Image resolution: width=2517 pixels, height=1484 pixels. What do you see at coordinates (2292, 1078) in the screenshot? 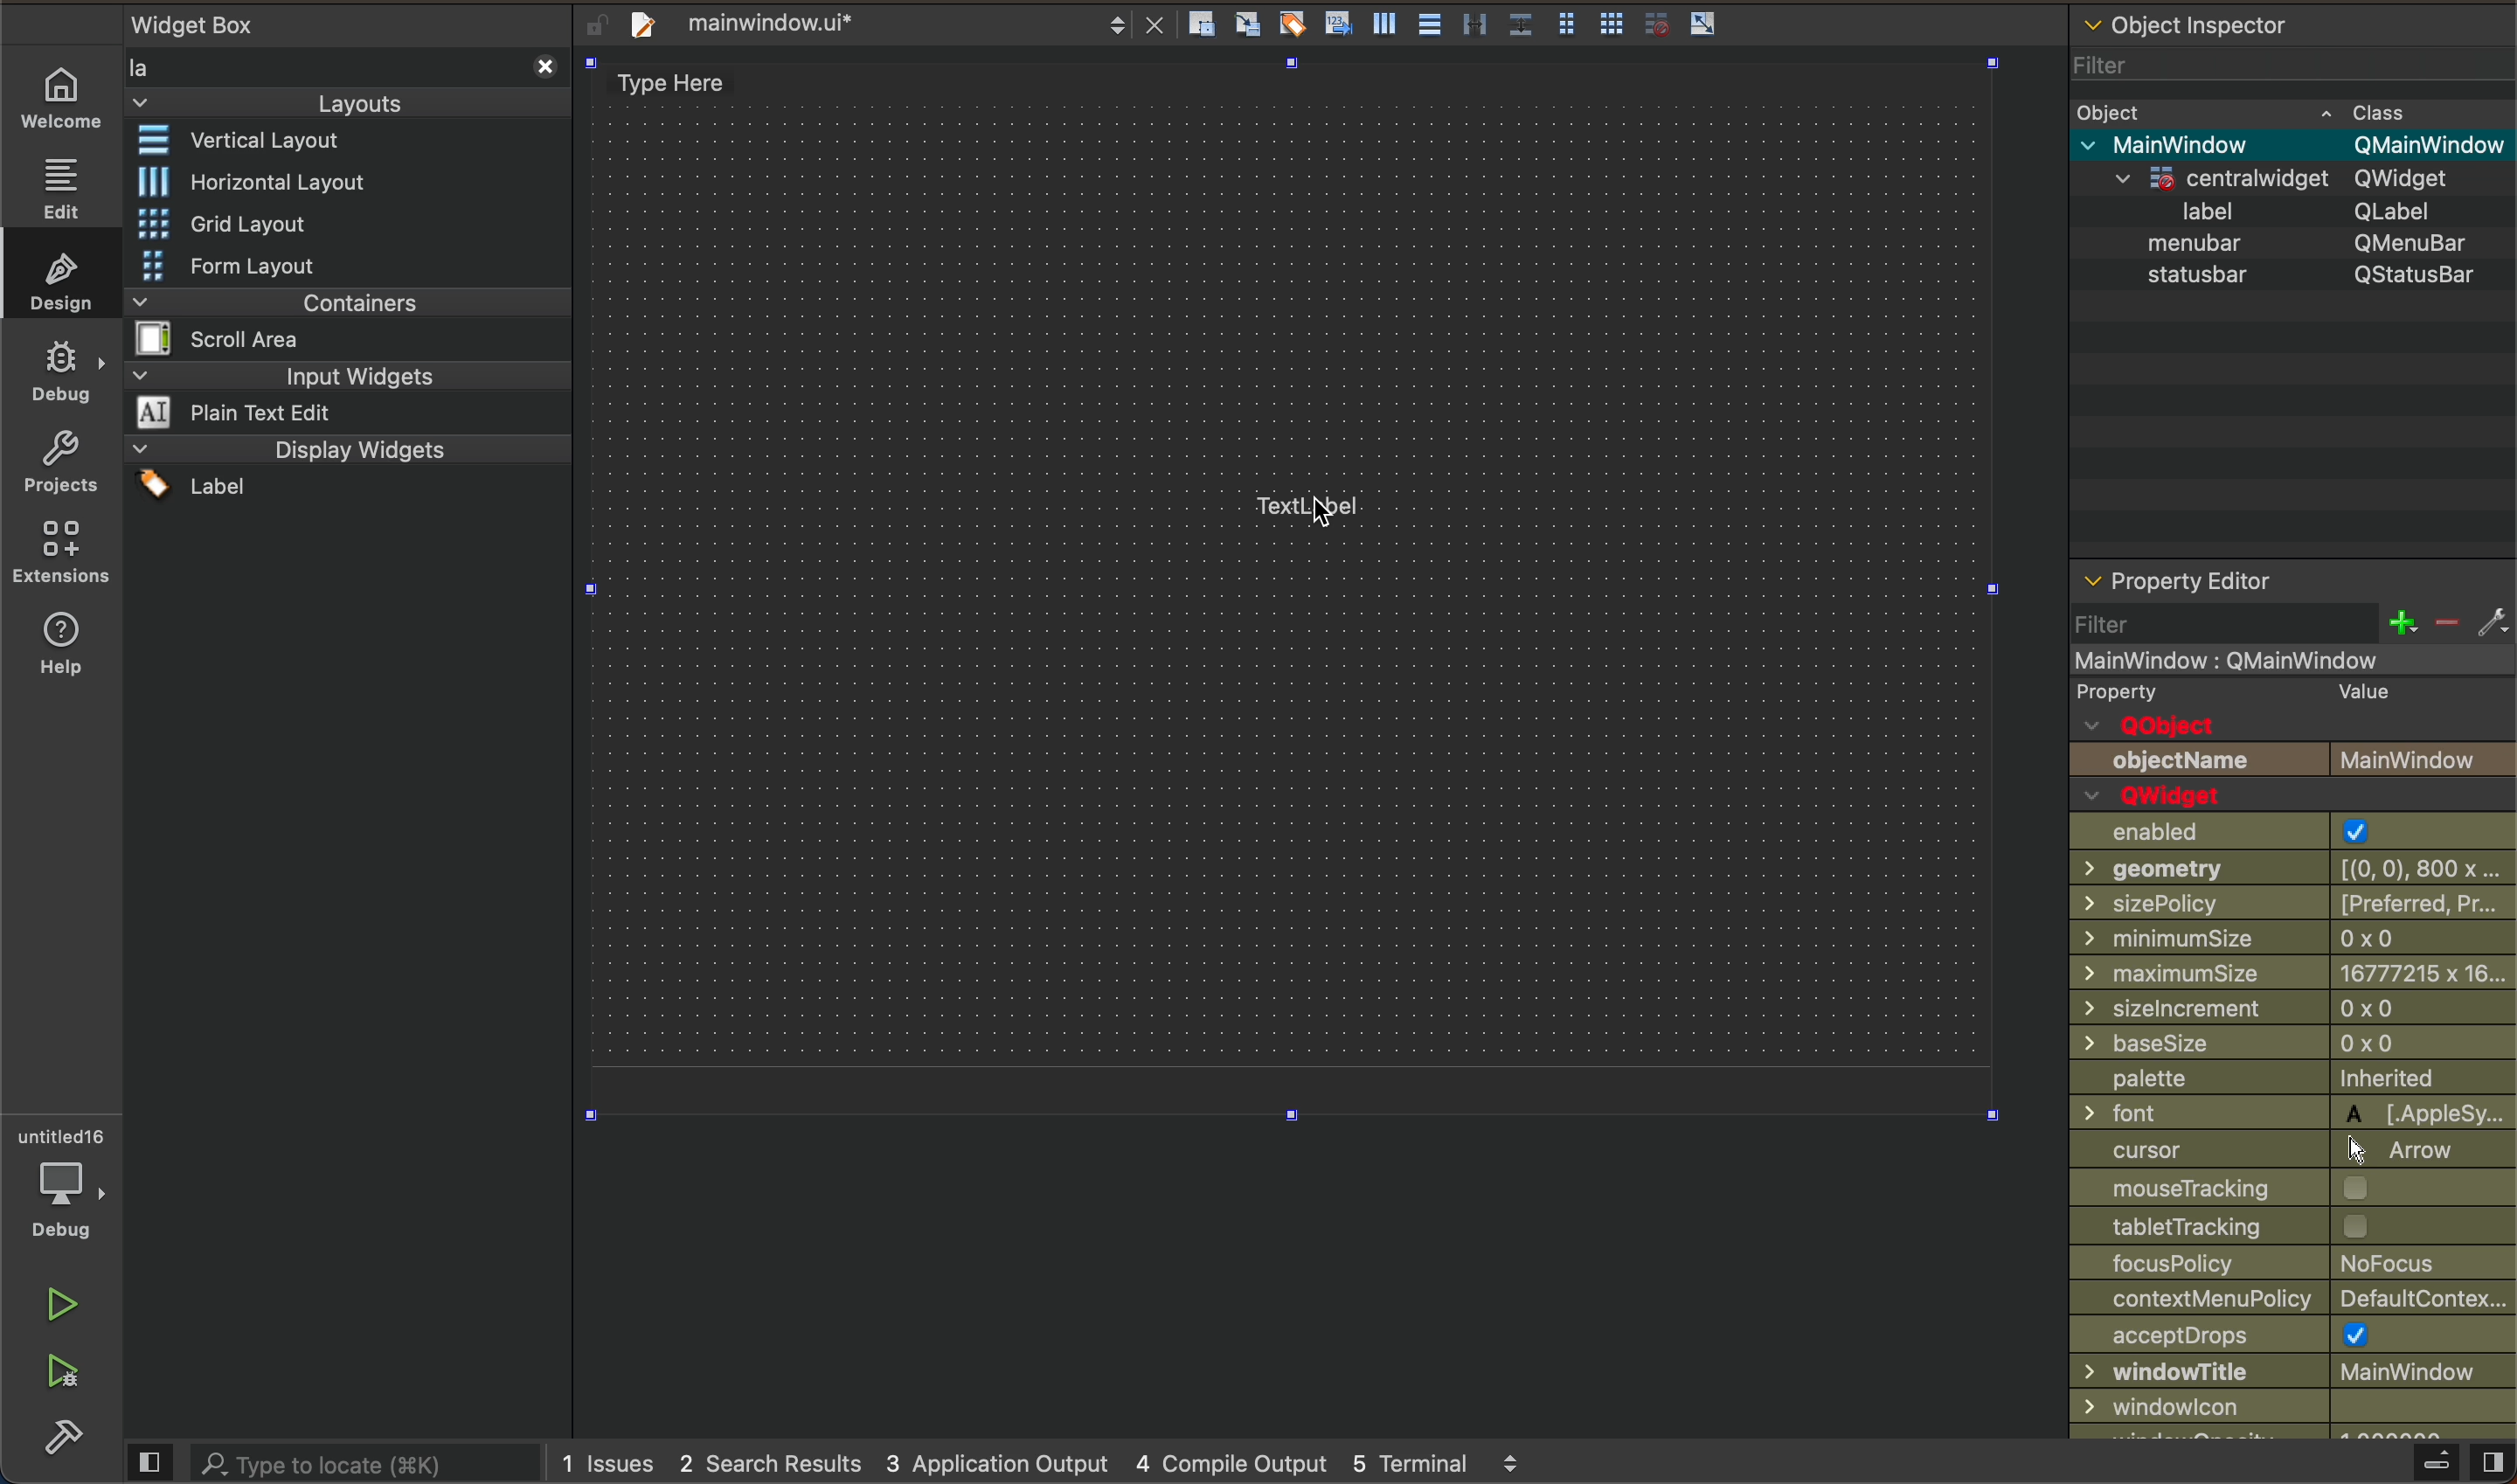
I see `palette` at bounding box center [2292, 1078].